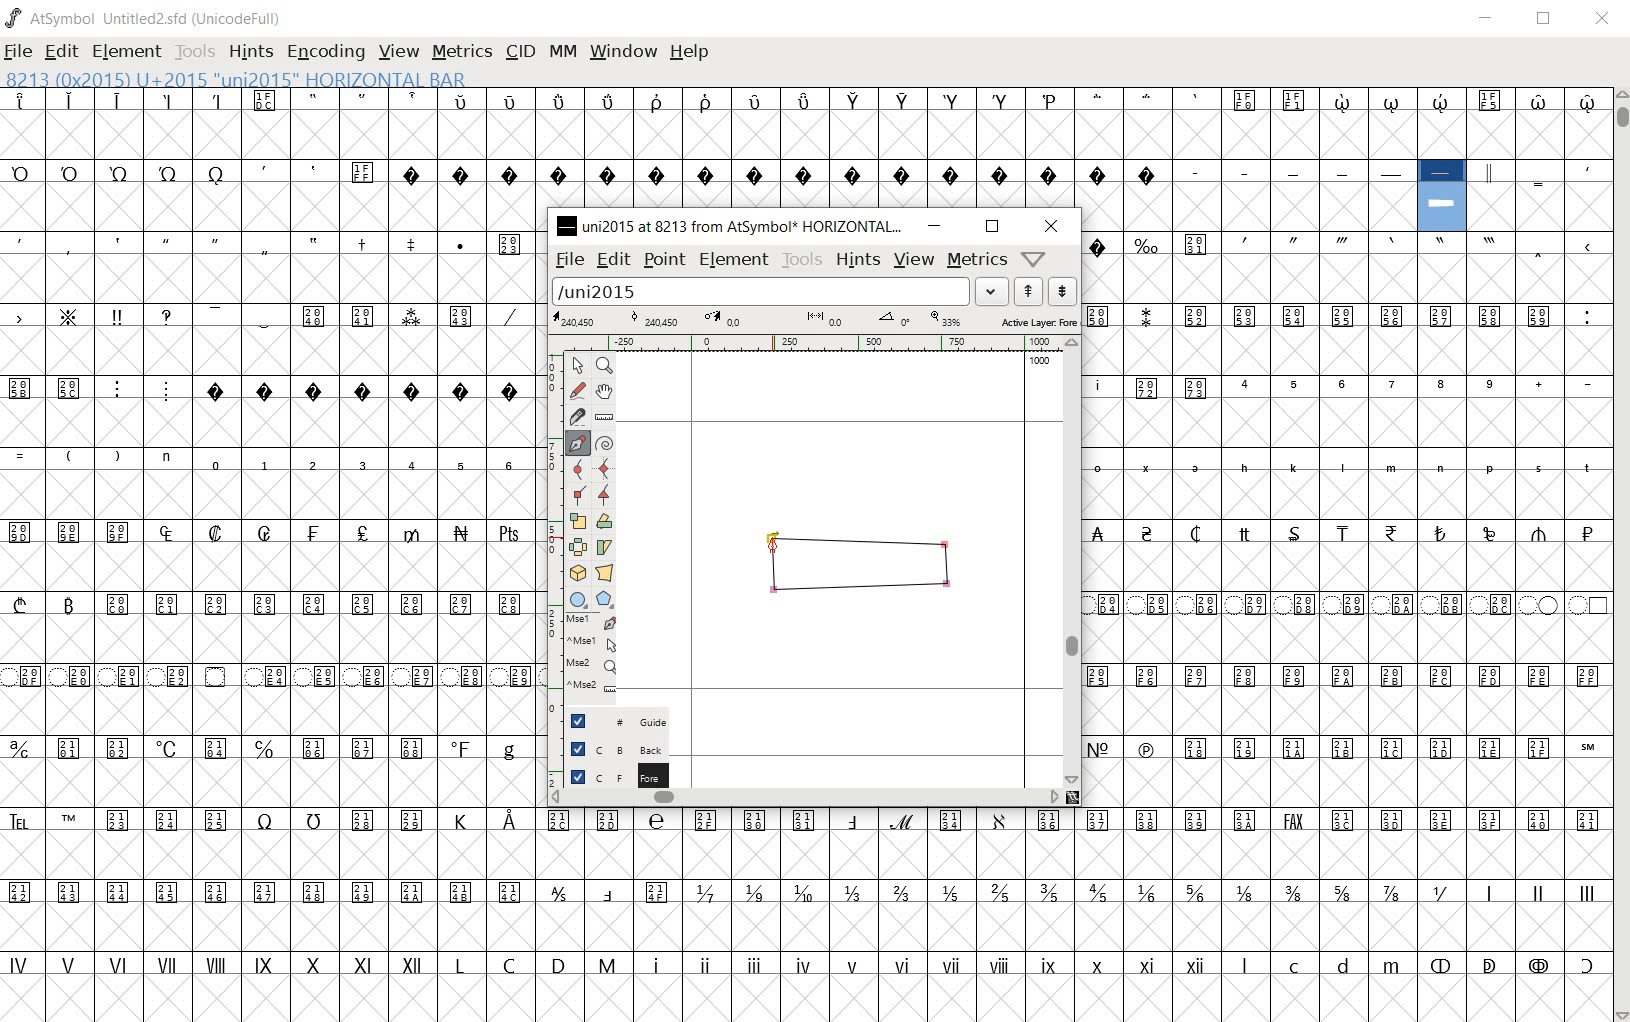  I want to click on element, so click(735, 259).